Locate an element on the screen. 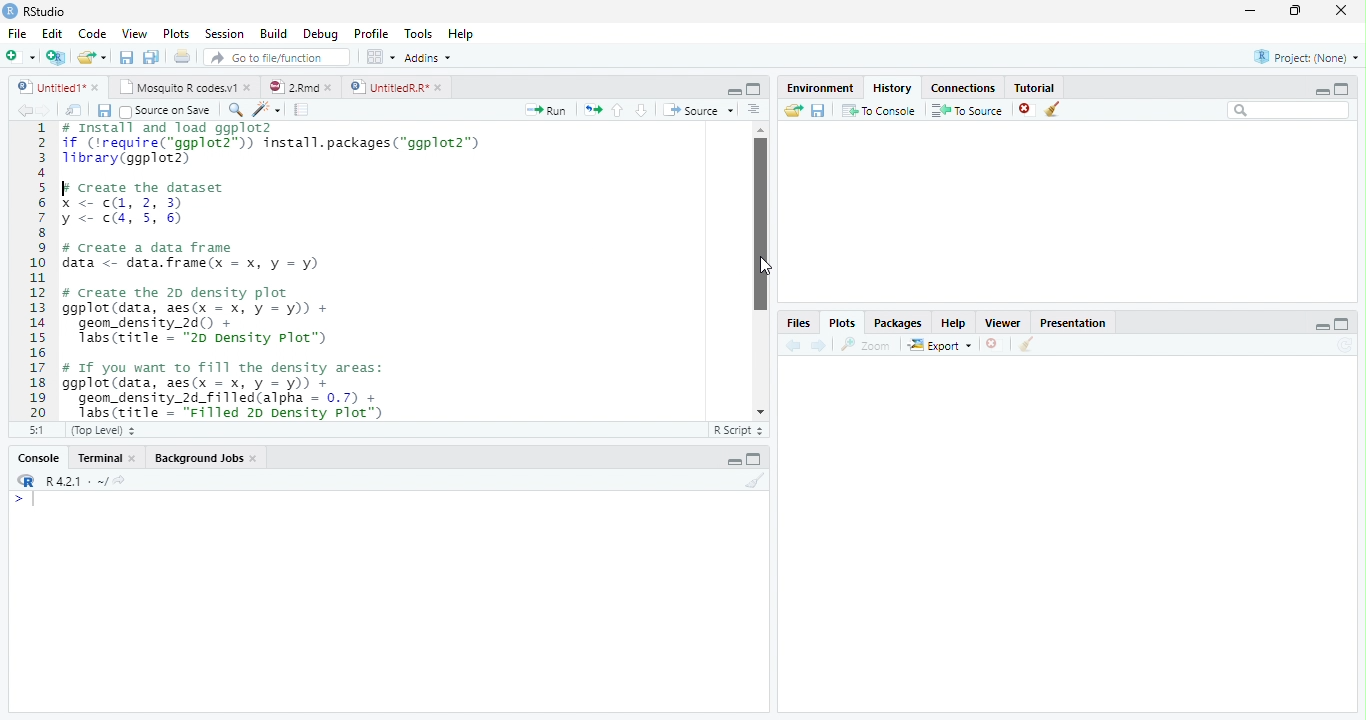 The image size is (1366, 720). open an existing file is located at coordinates (90, 57).